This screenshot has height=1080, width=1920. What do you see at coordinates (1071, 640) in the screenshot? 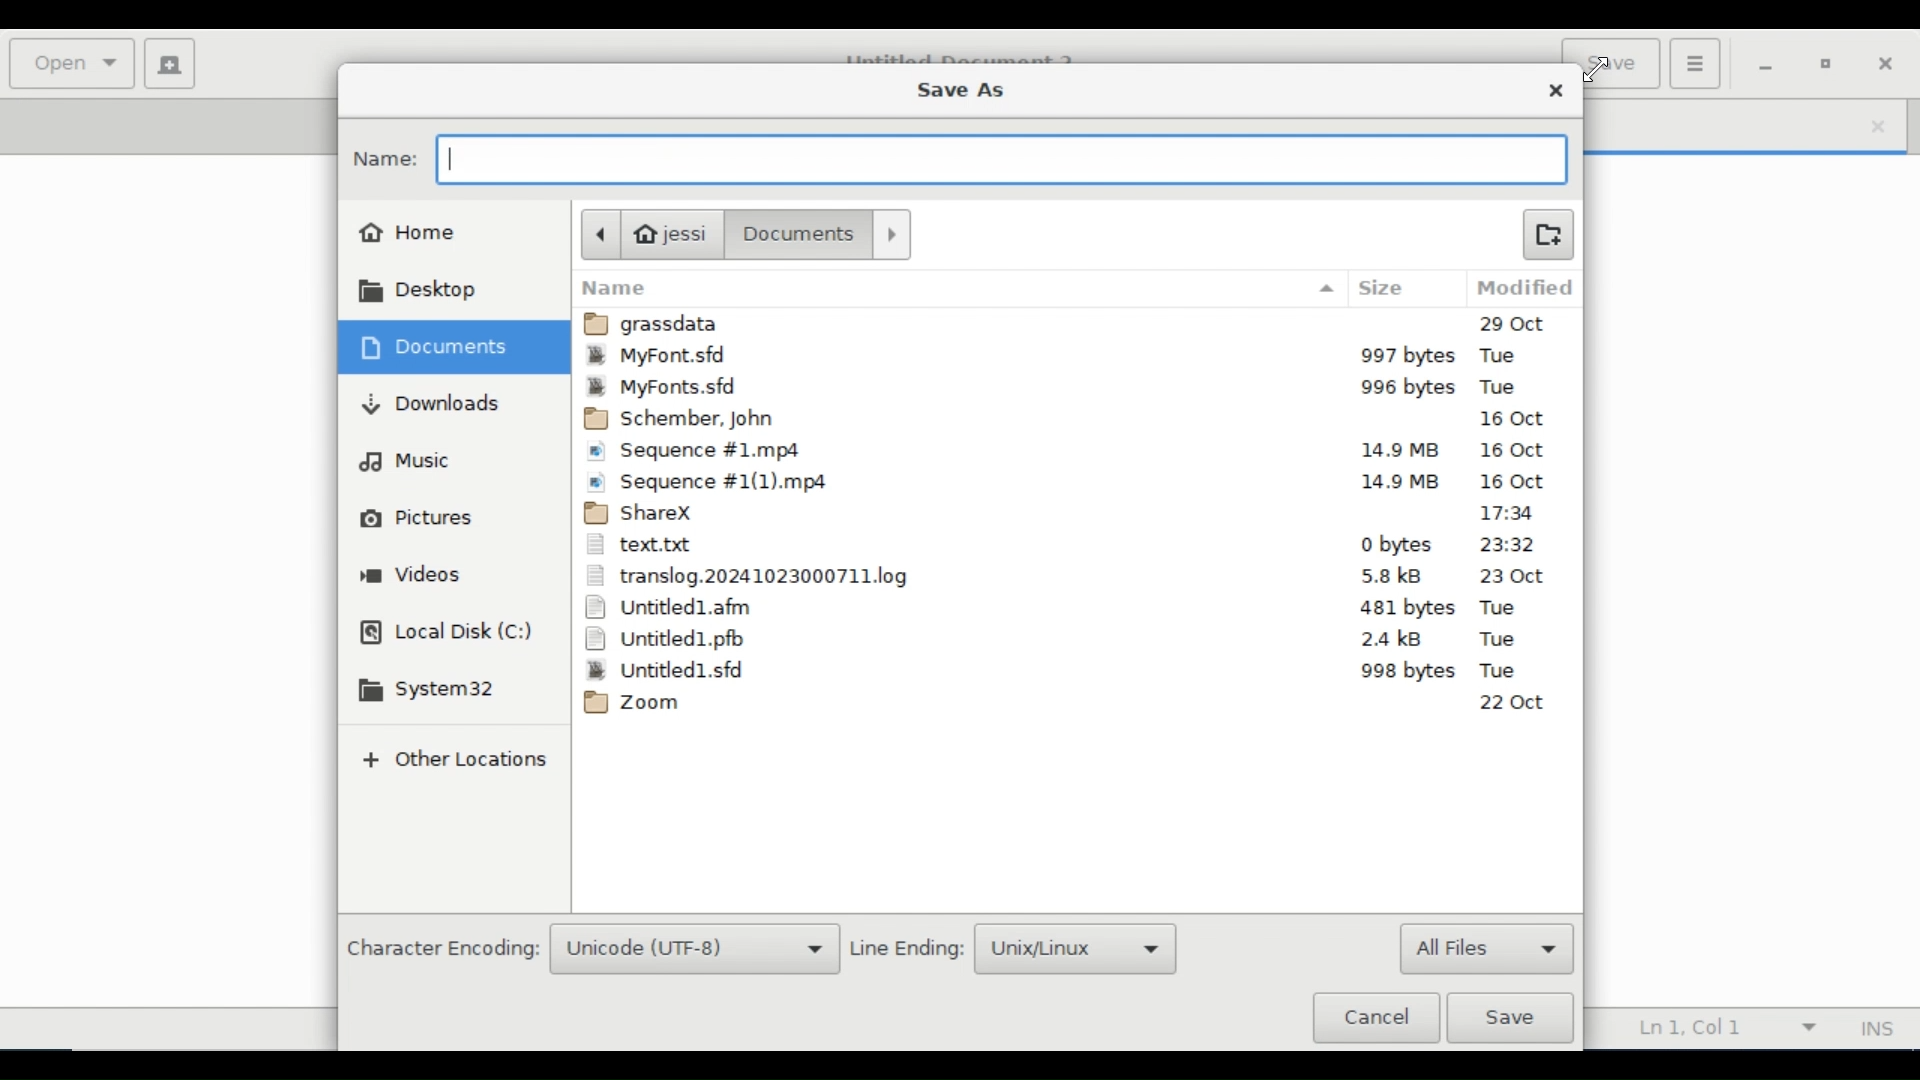
I see `Untitled1.pfb 2.4kB Tue` at bounding box center [1071, 640].